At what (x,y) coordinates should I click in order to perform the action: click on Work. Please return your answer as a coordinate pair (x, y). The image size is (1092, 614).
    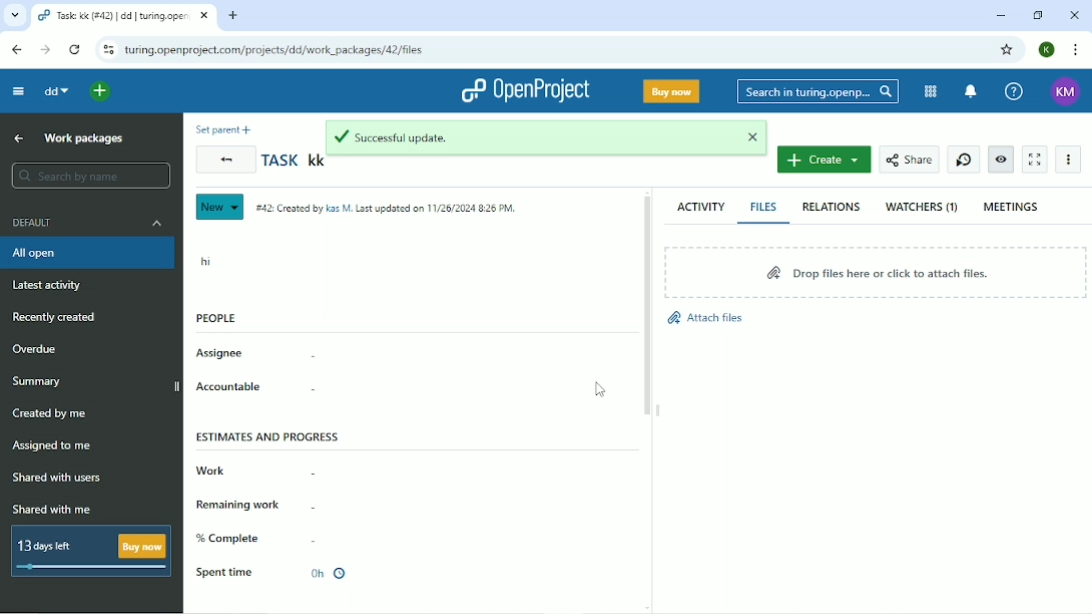
    Looking at the image, I should click on (260, 471).